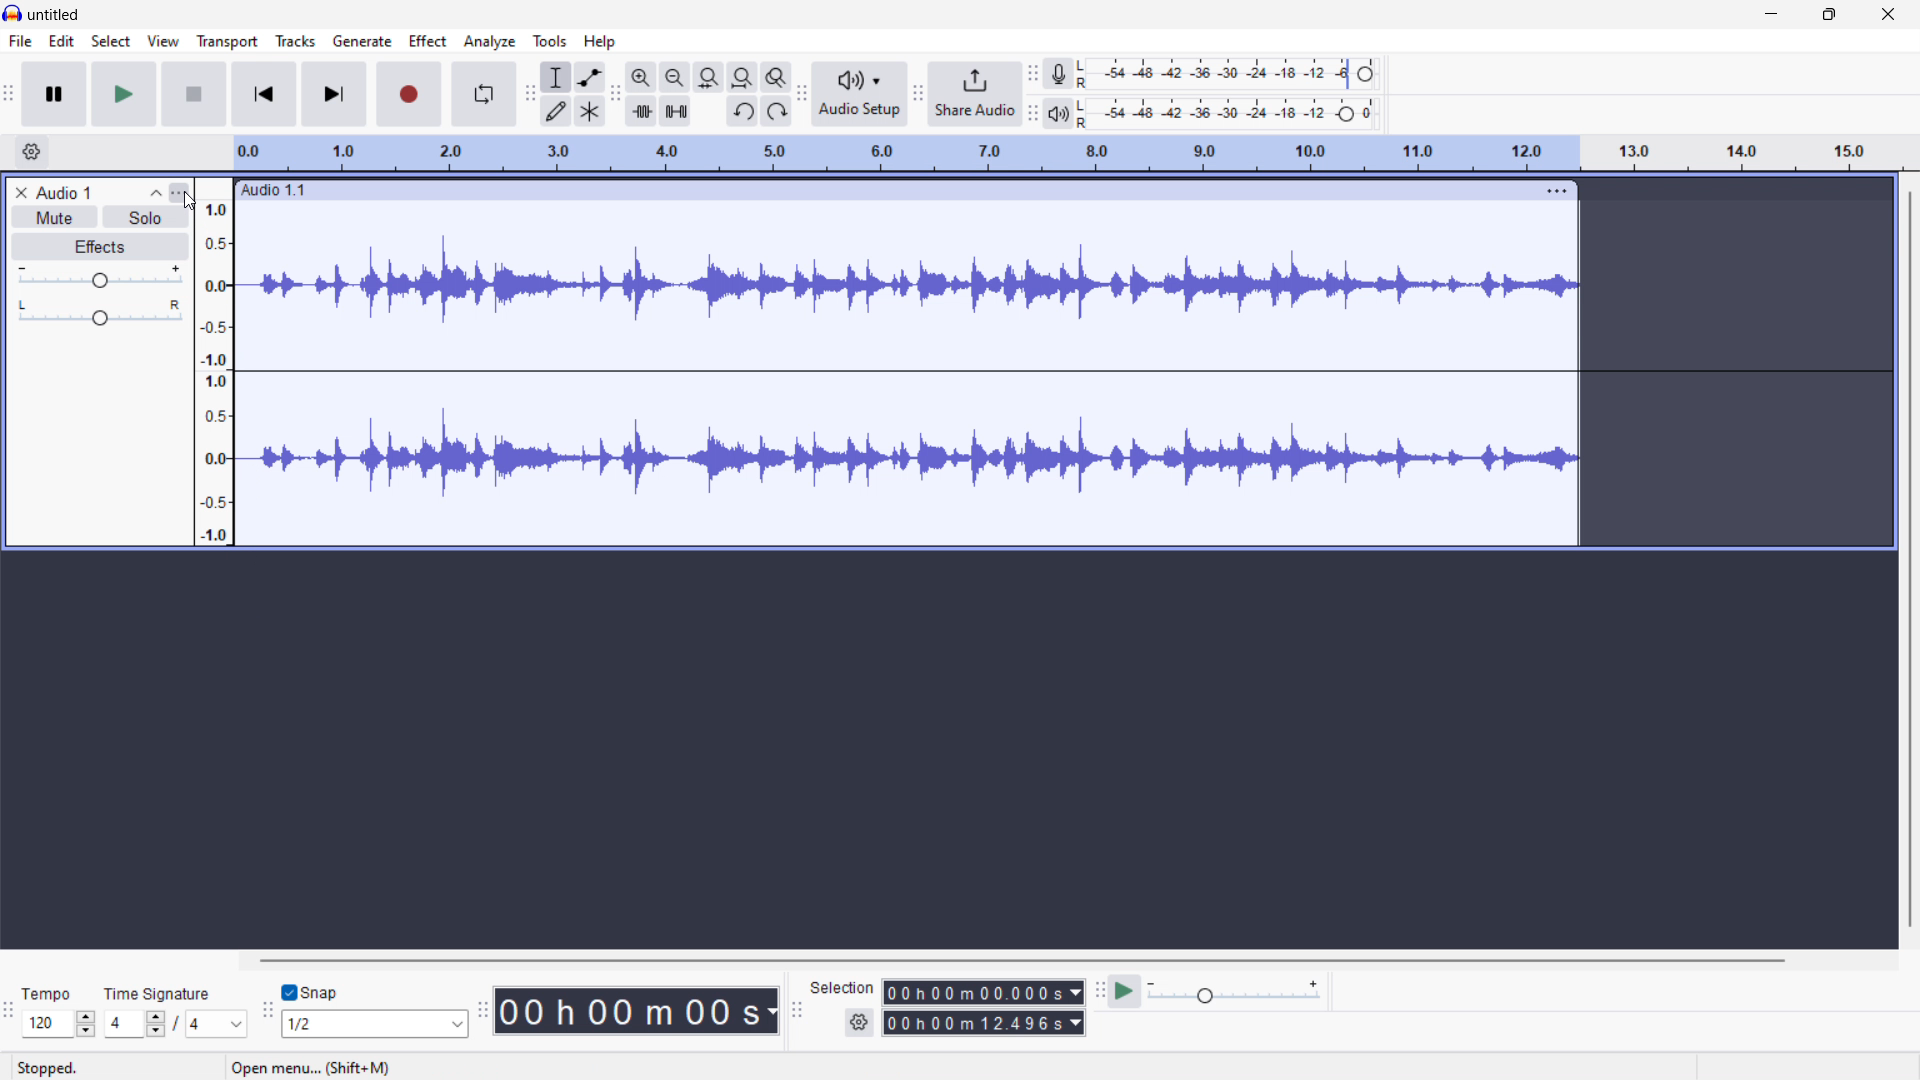 The image size is (1920, 1080). Describe the element at coordinates (1020, 960) in the screenshot. I see `horizontal scrollbar` at that location.